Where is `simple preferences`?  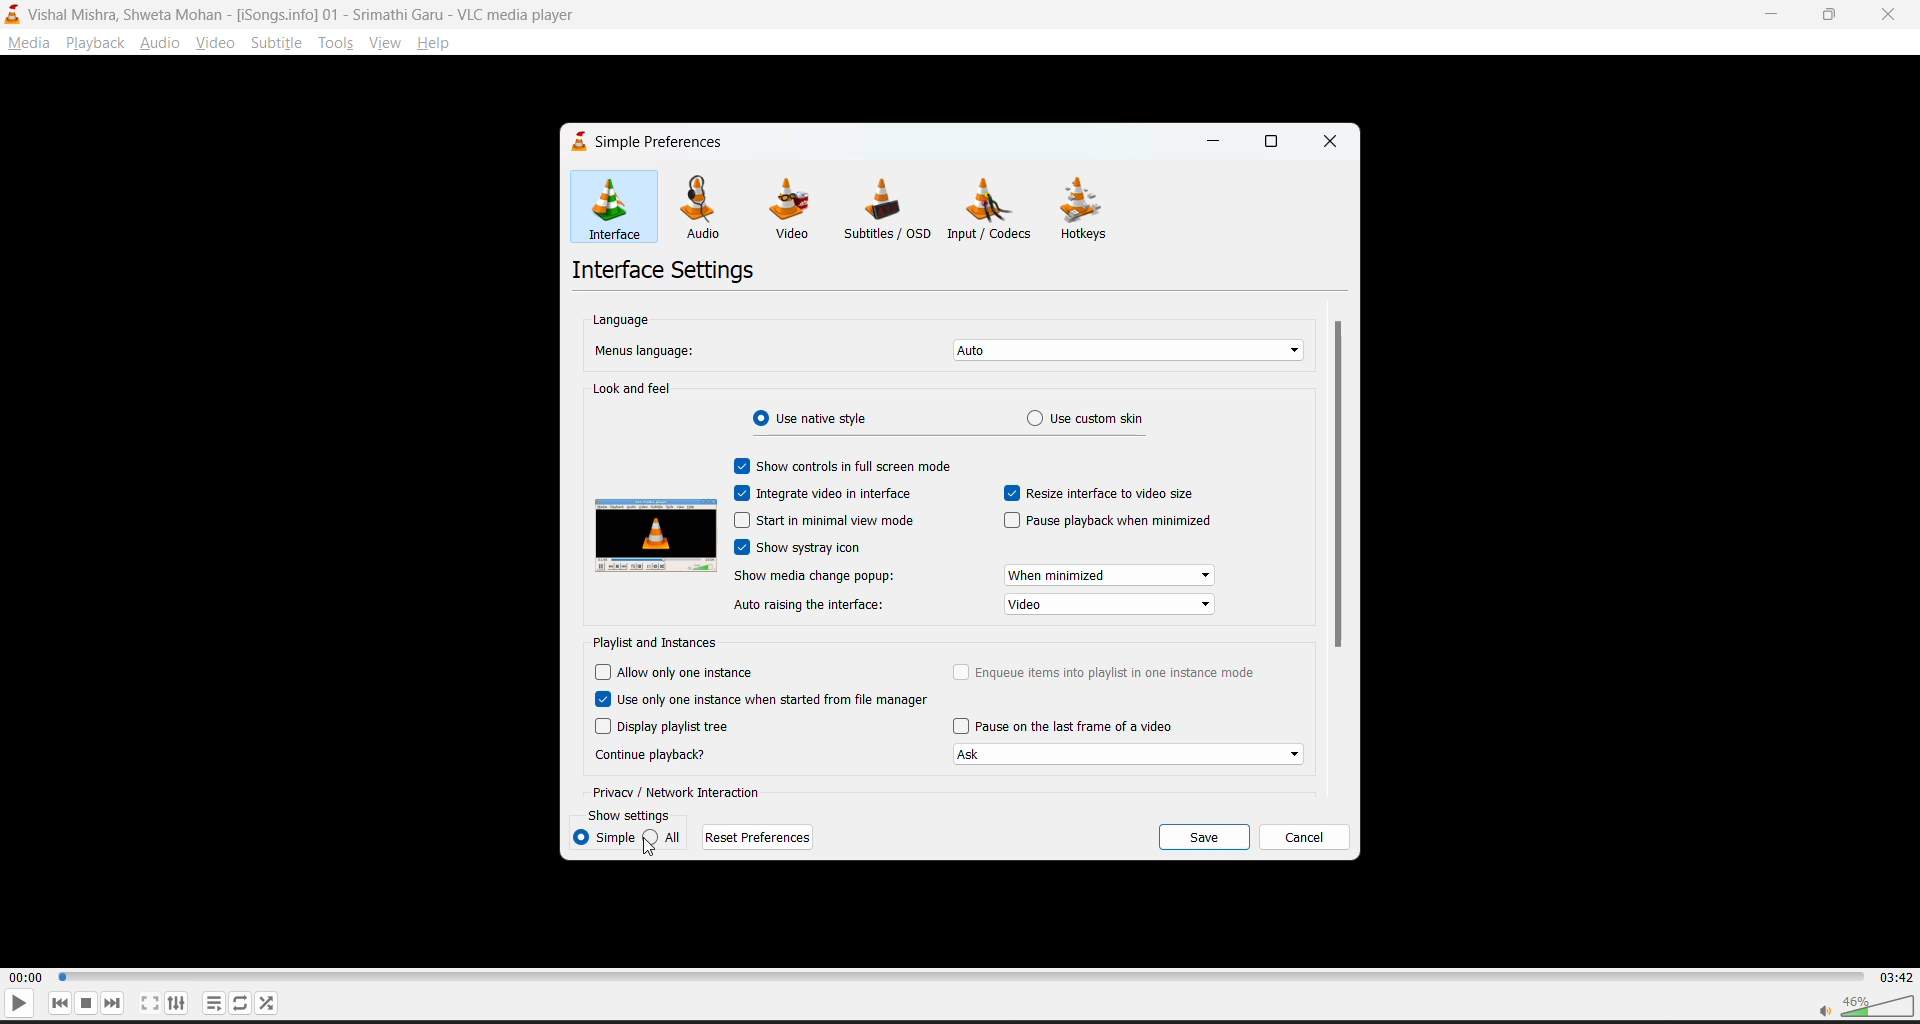 simple preferences is located at coordinates (649, 139).